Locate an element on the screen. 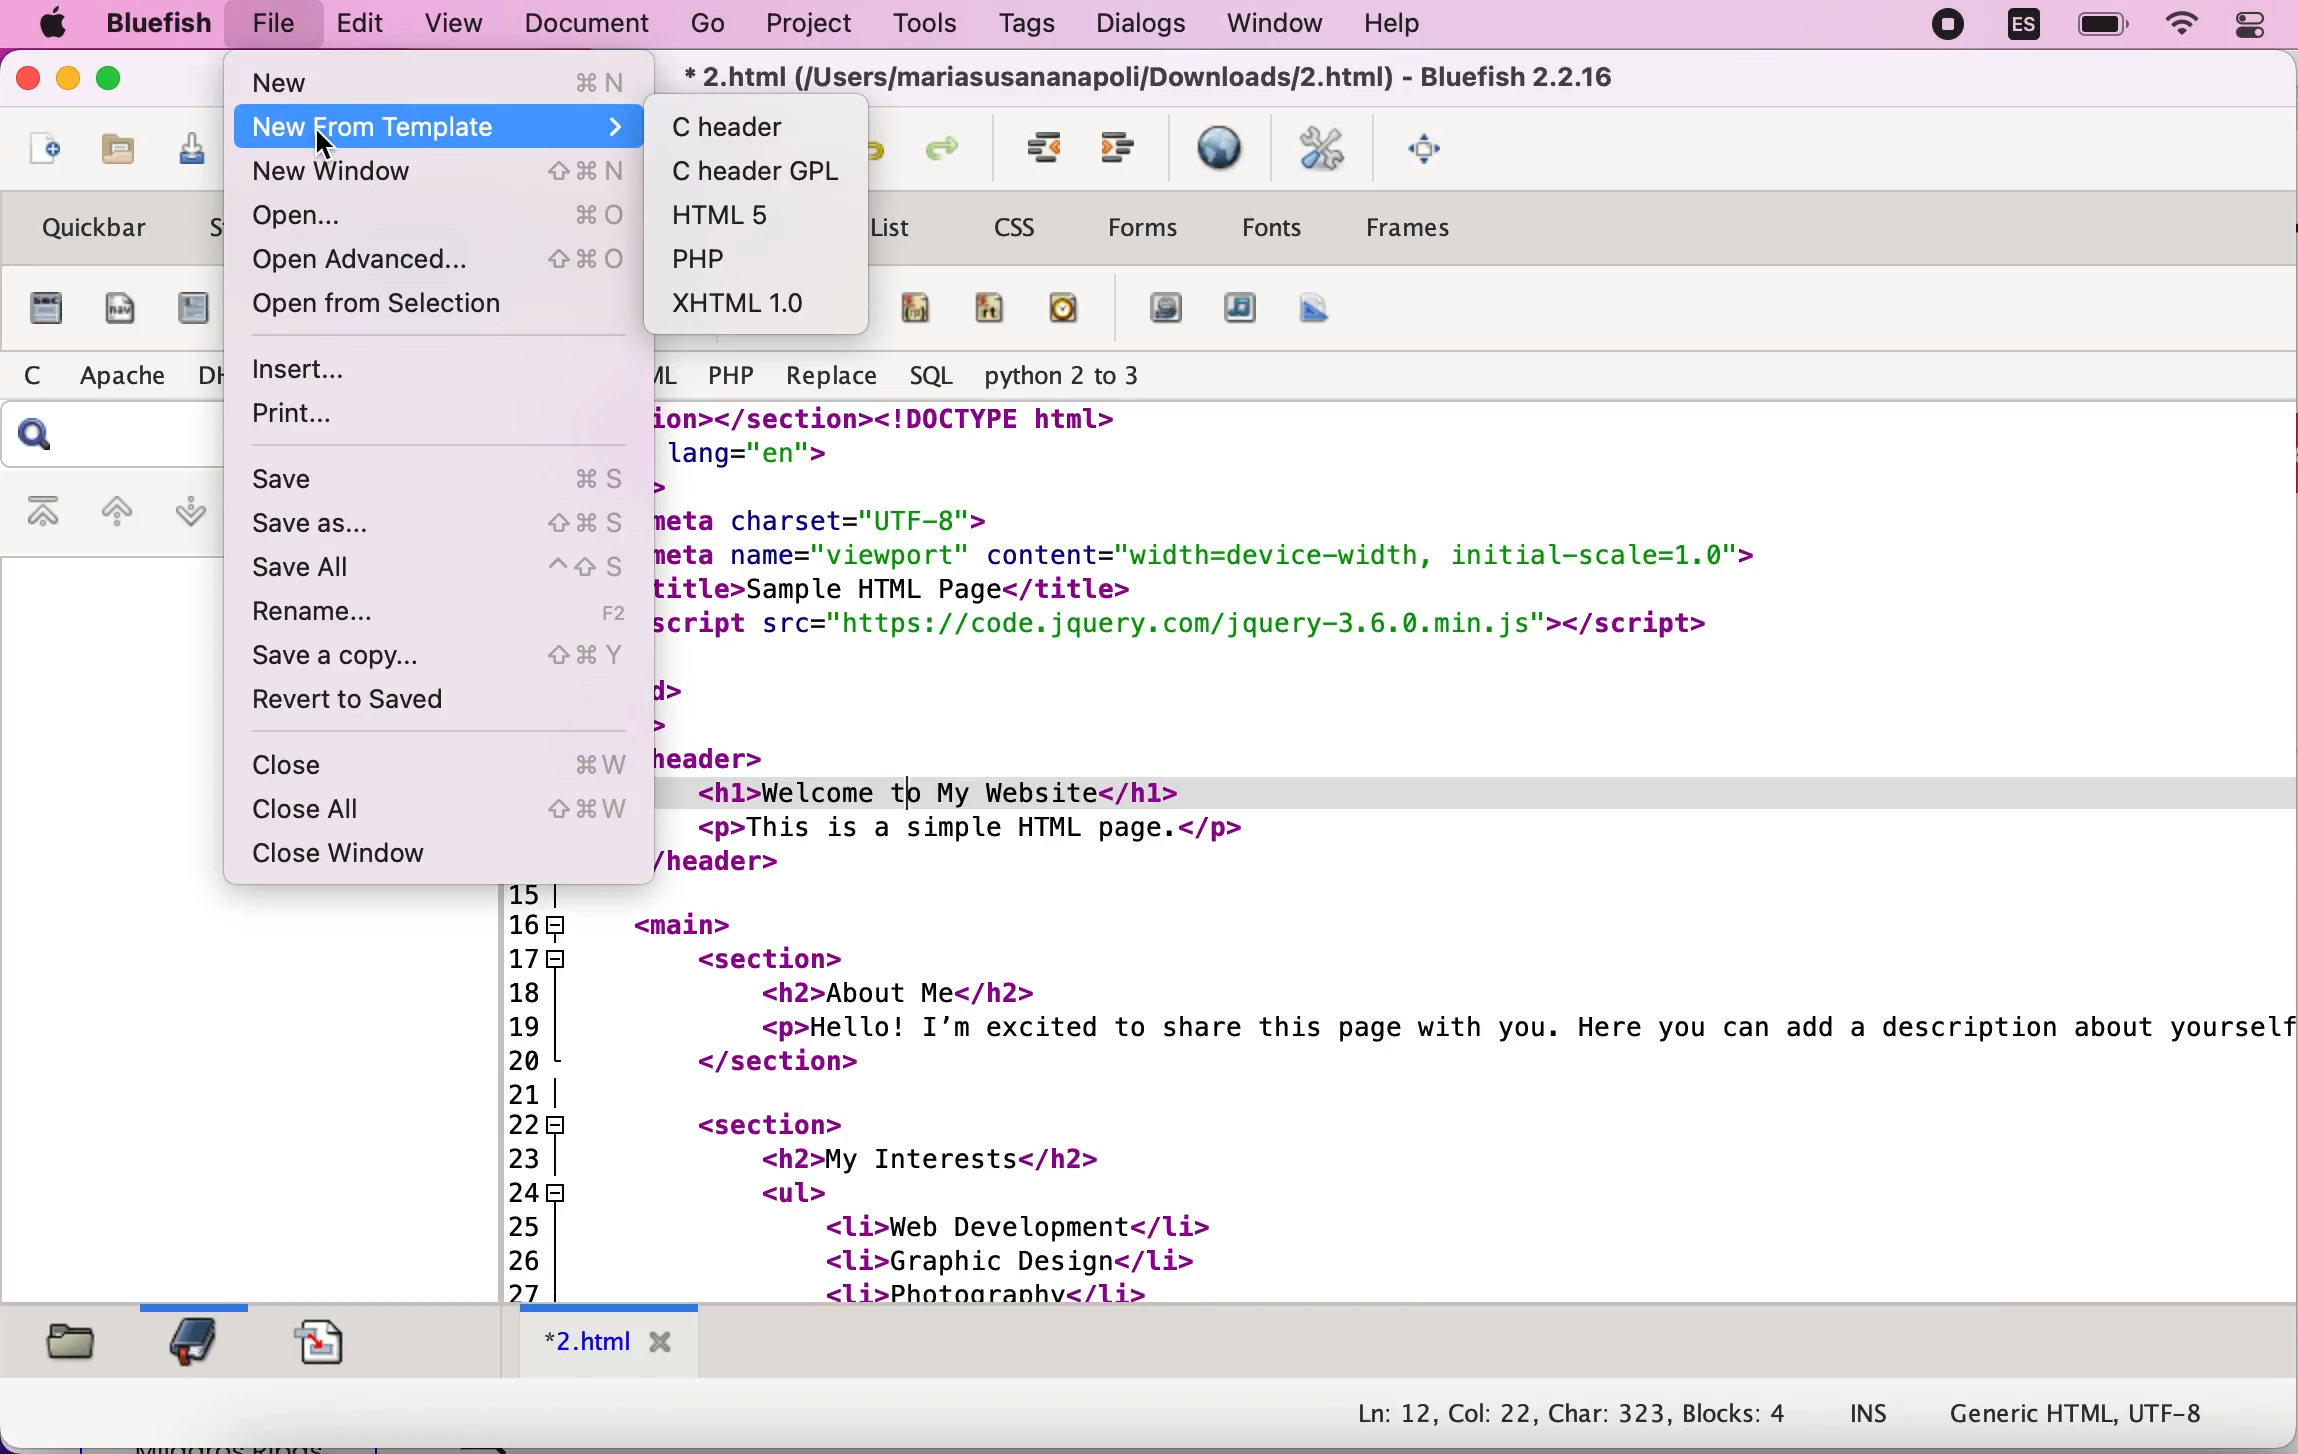 The height and width of the screenshot is (1454, 2298). window is located at coordinates (1265, 24).